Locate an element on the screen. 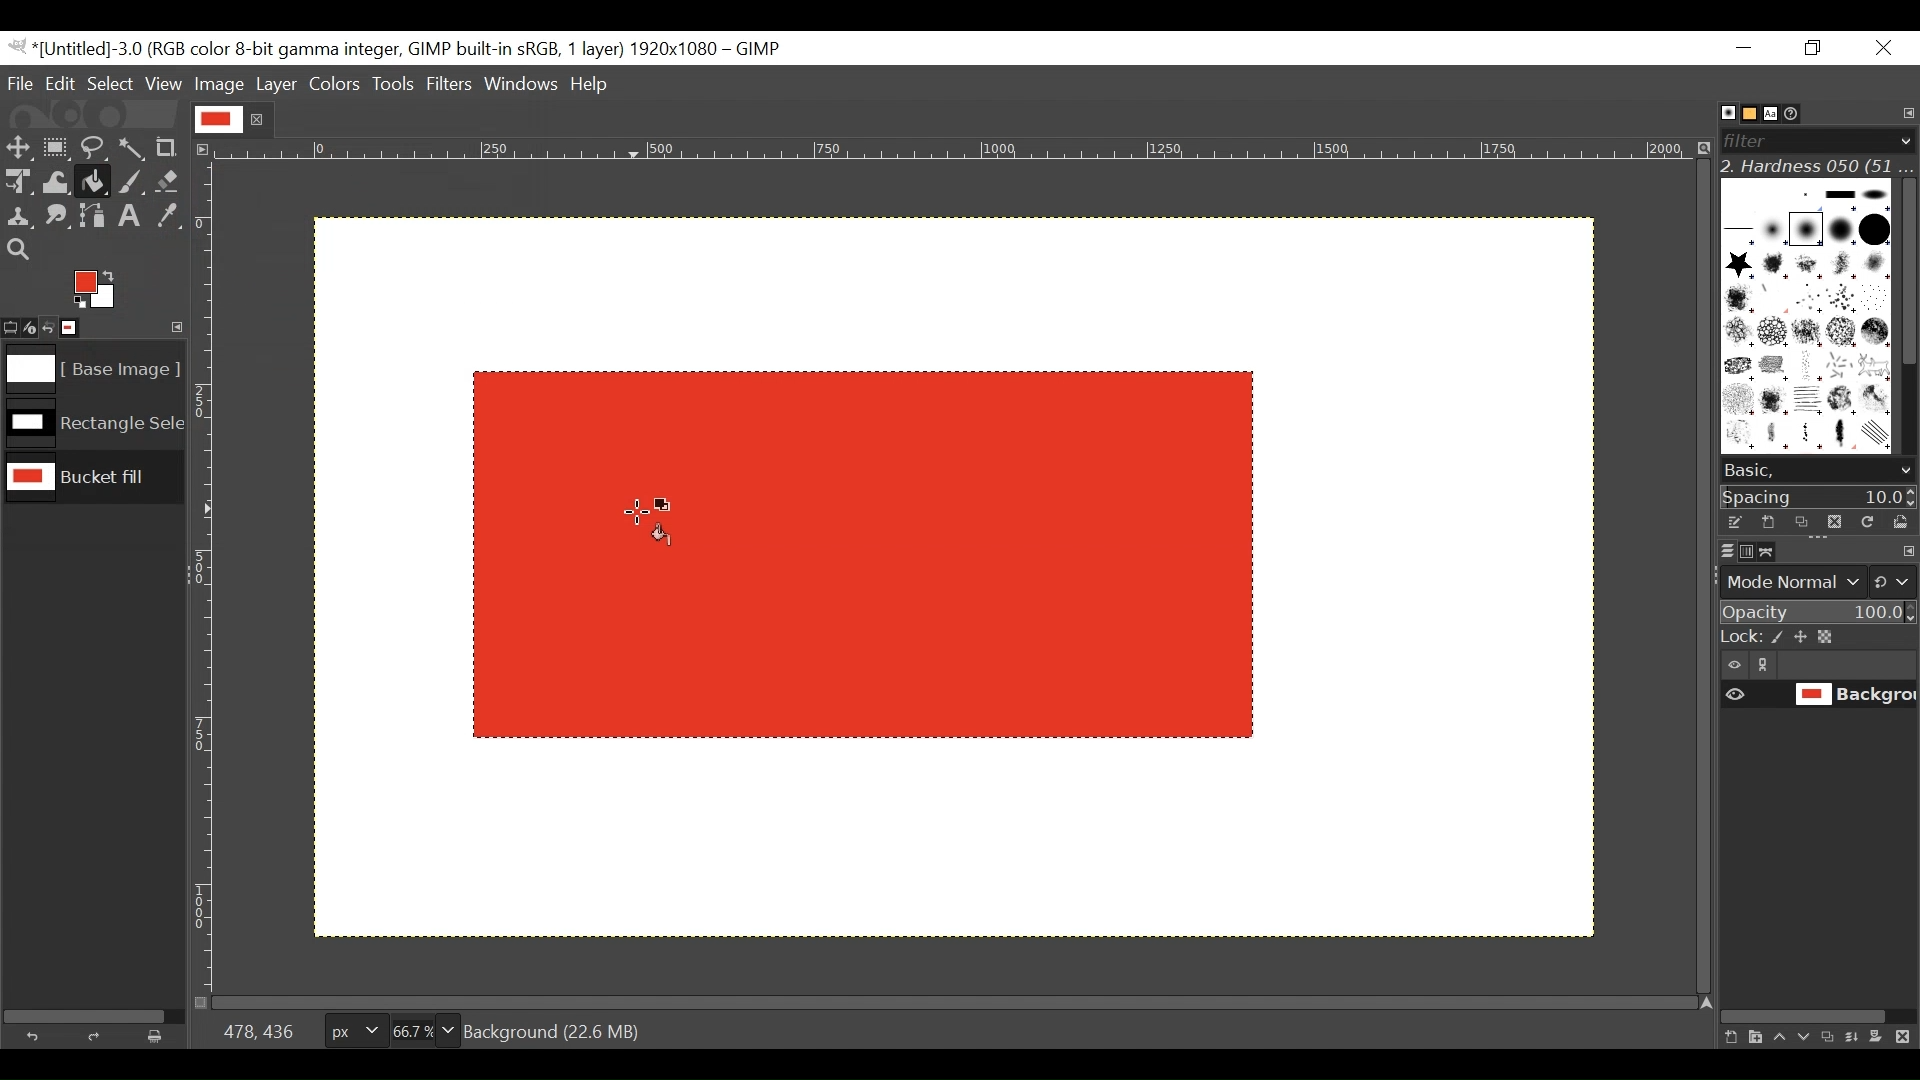 The width and height of the screenshot is (1920, 1080). Duplicate this layer is located at coordinates (1831, 1037).